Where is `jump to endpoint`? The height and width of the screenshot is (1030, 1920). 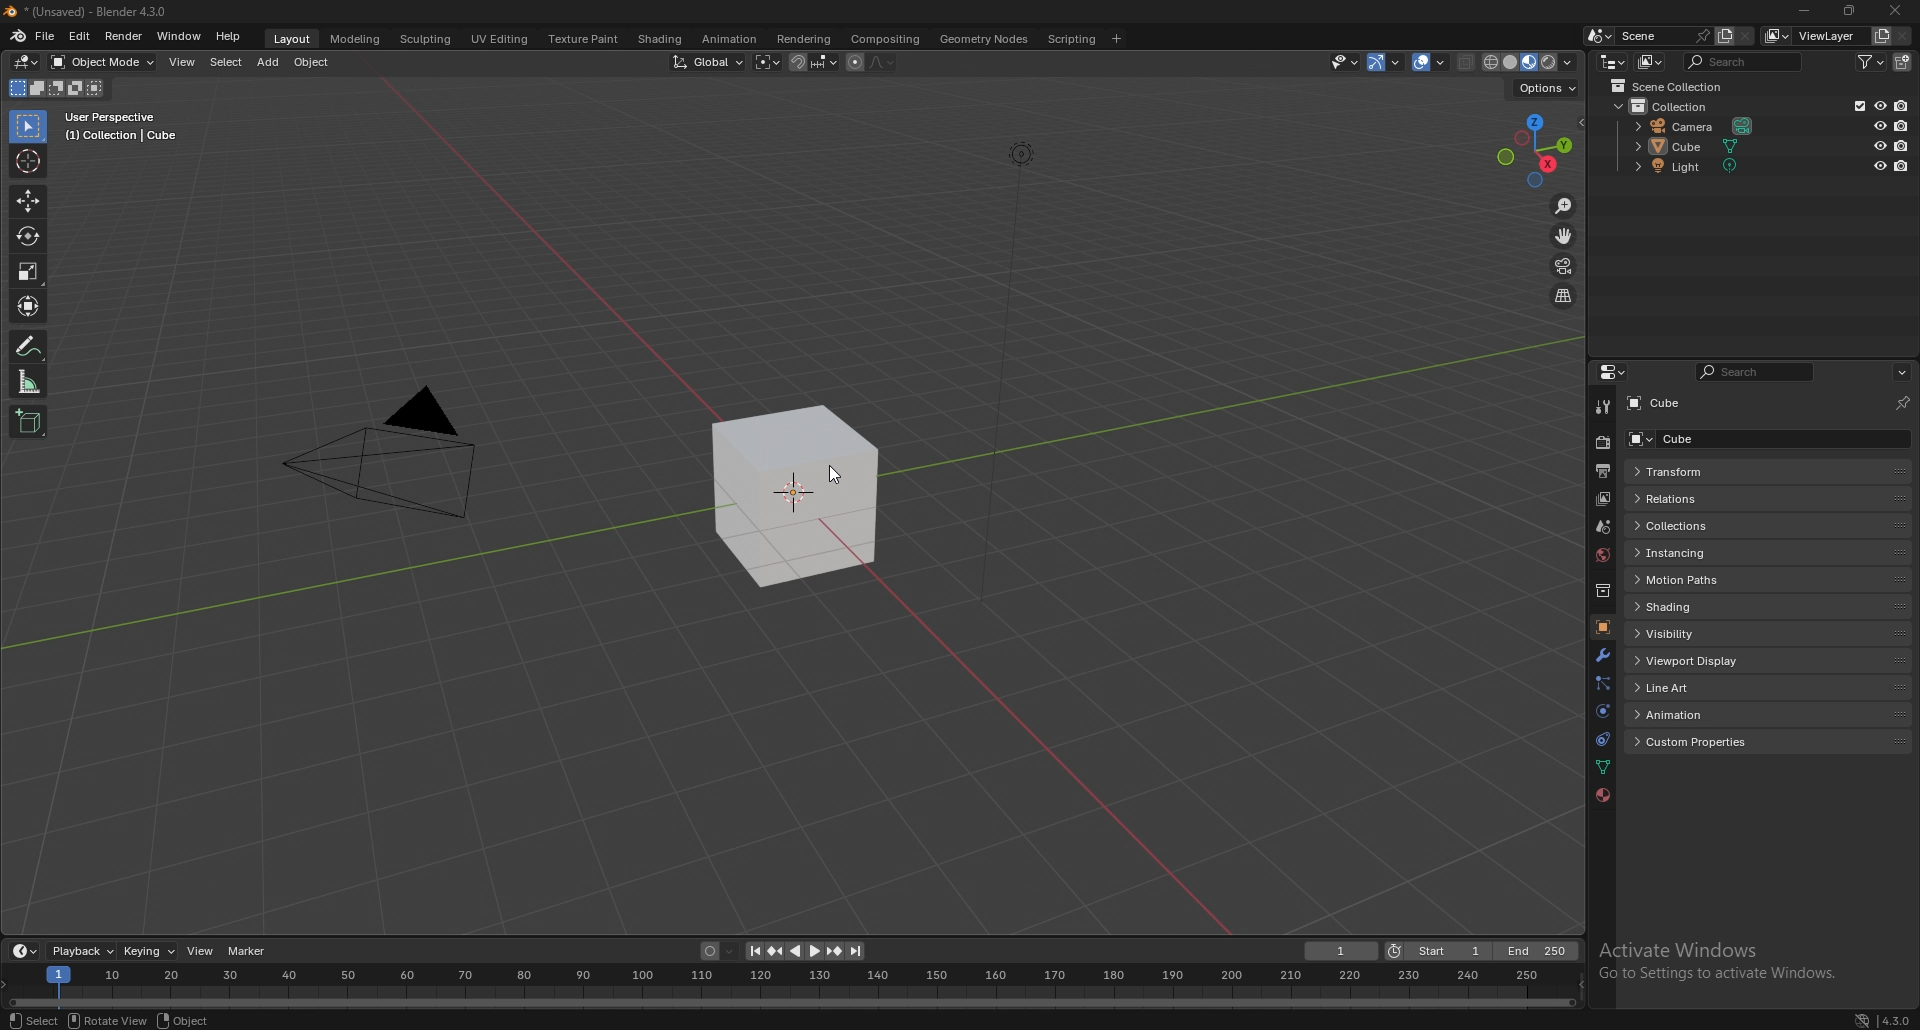
jump to endpoint is located at coordinates (752, 951).